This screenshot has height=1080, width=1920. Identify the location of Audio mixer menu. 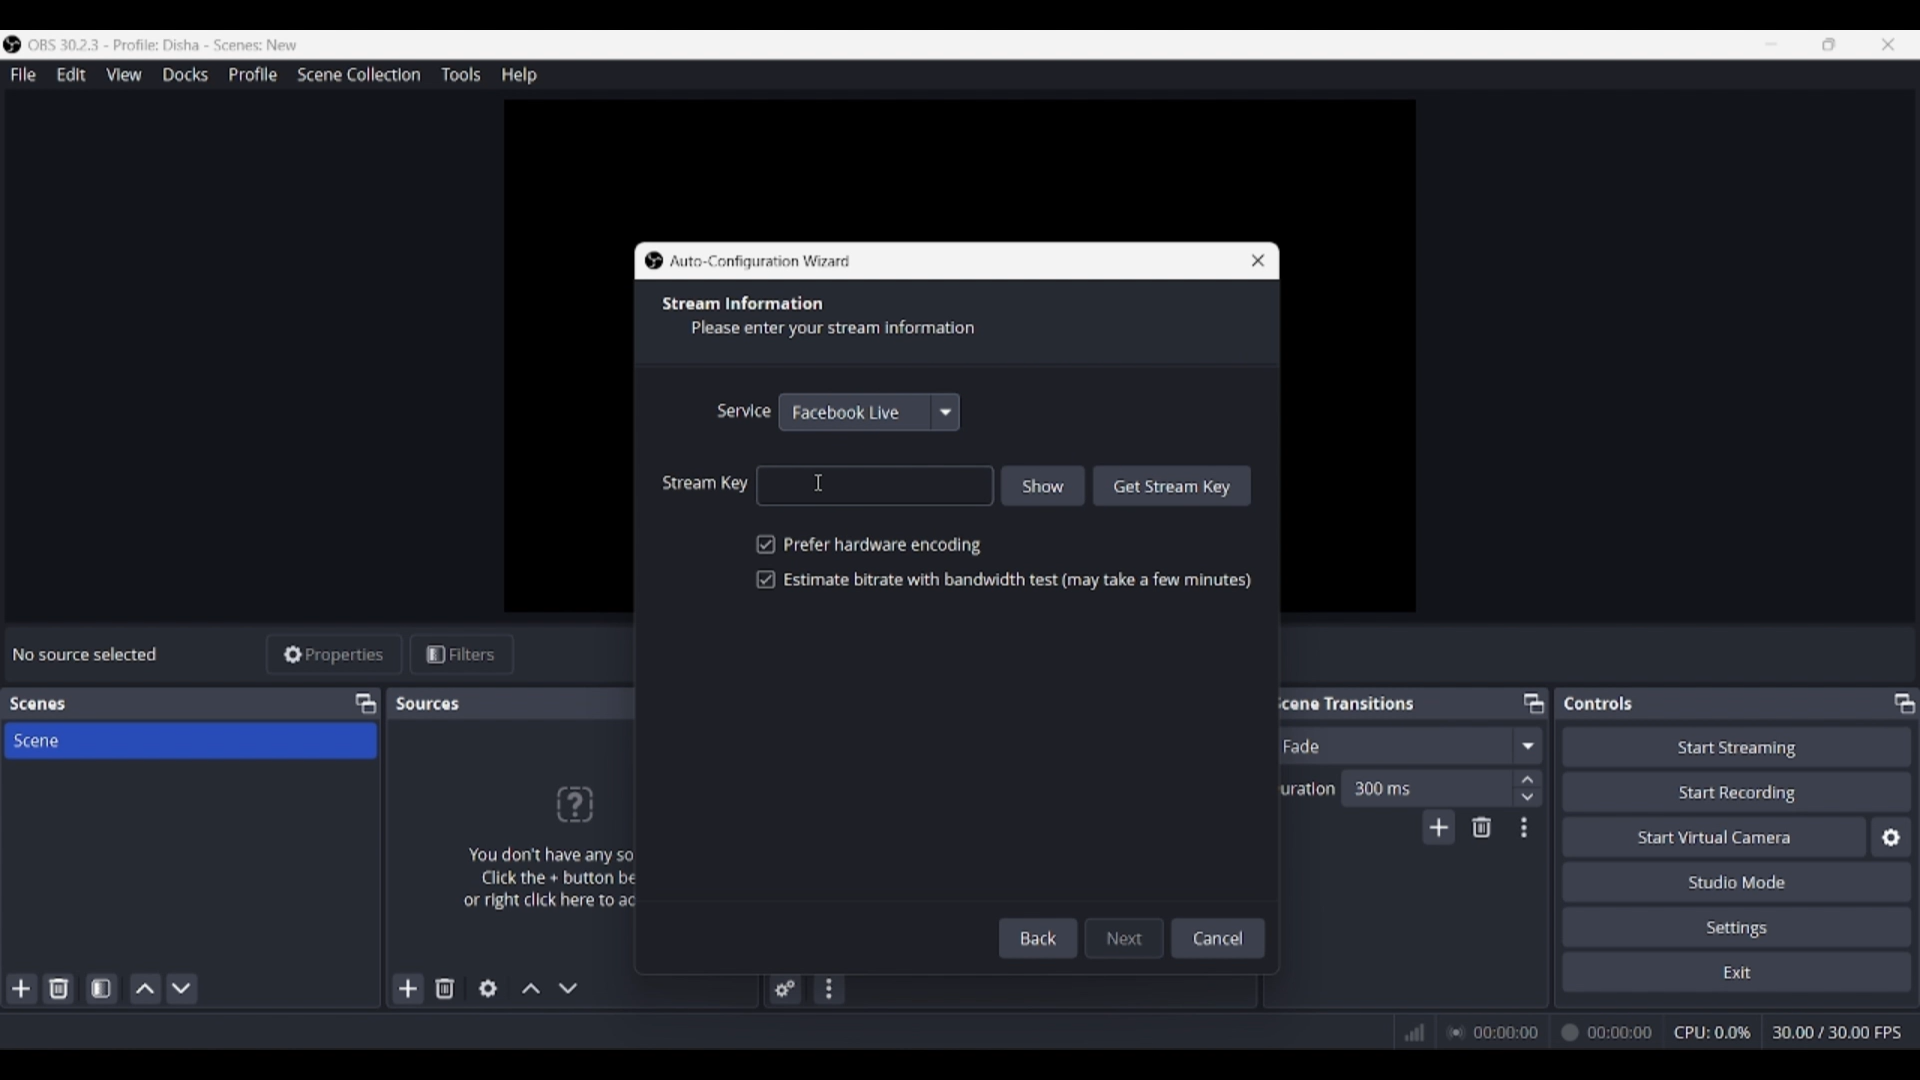
(828, 989).